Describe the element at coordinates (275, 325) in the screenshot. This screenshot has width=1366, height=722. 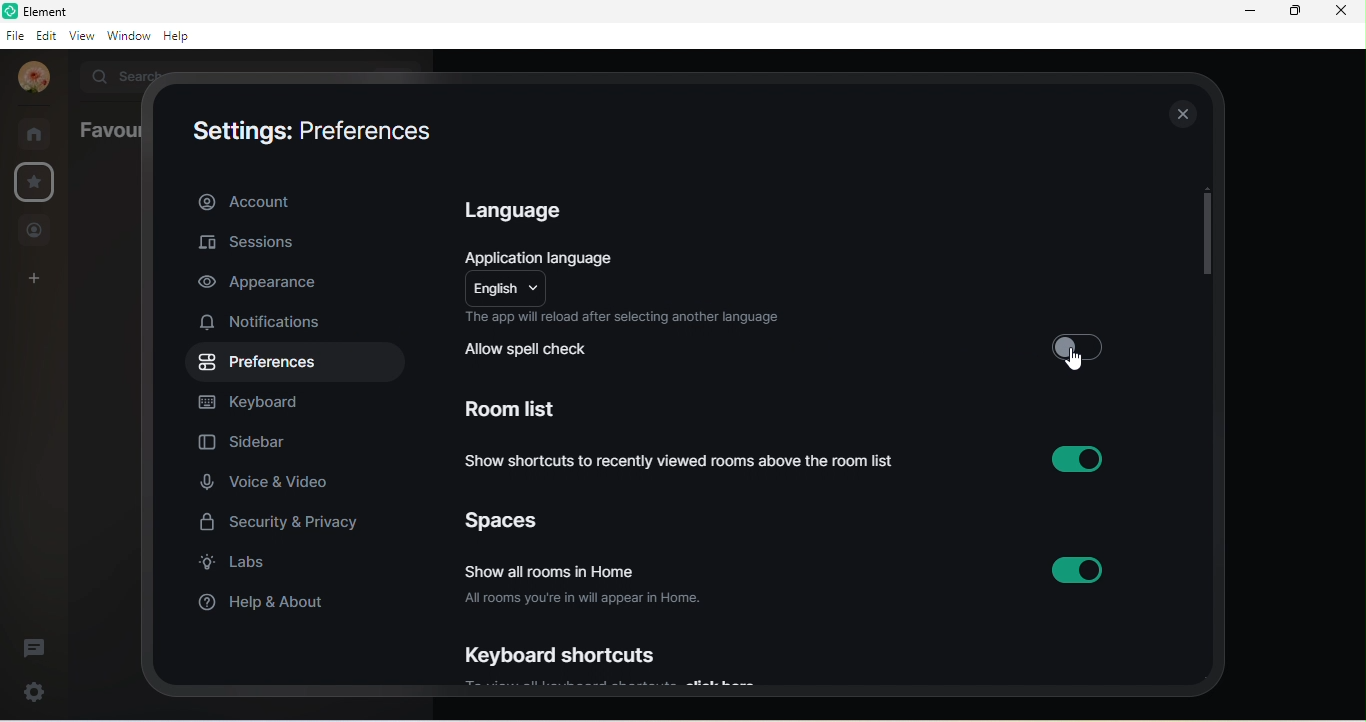
I see `notifications` at that location.